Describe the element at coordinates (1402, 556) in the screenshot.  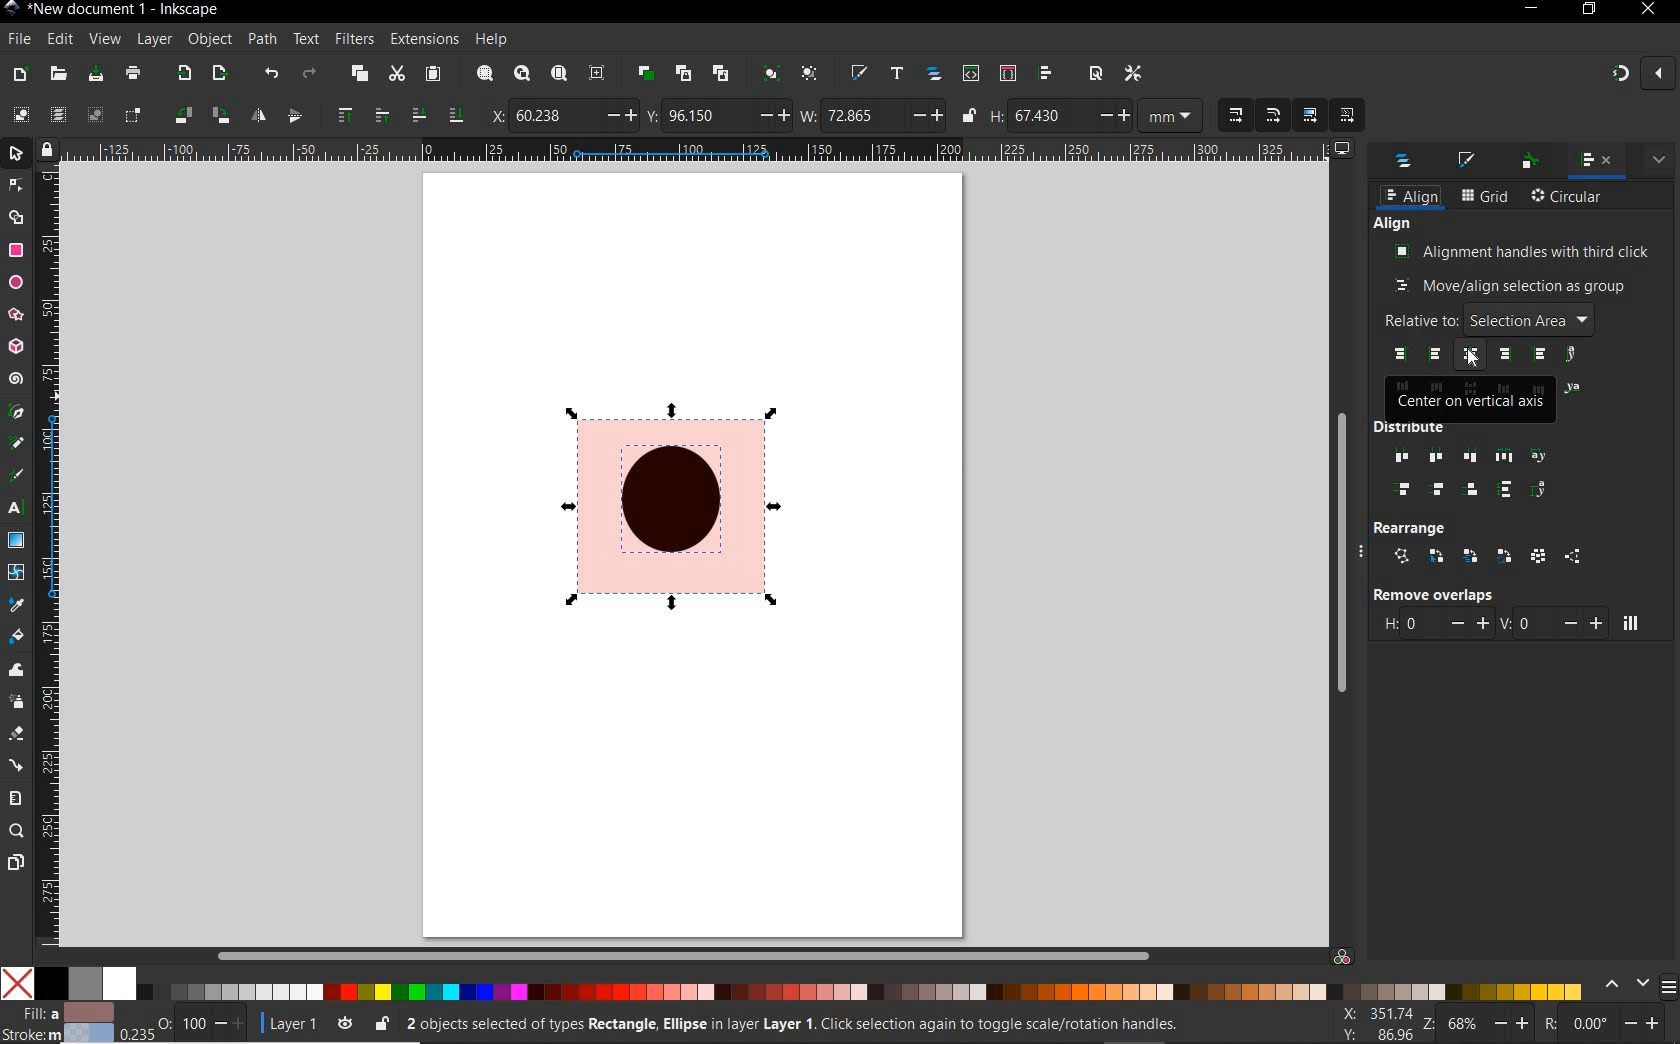
I see `REARRANGE AS GRAPH` at that location.